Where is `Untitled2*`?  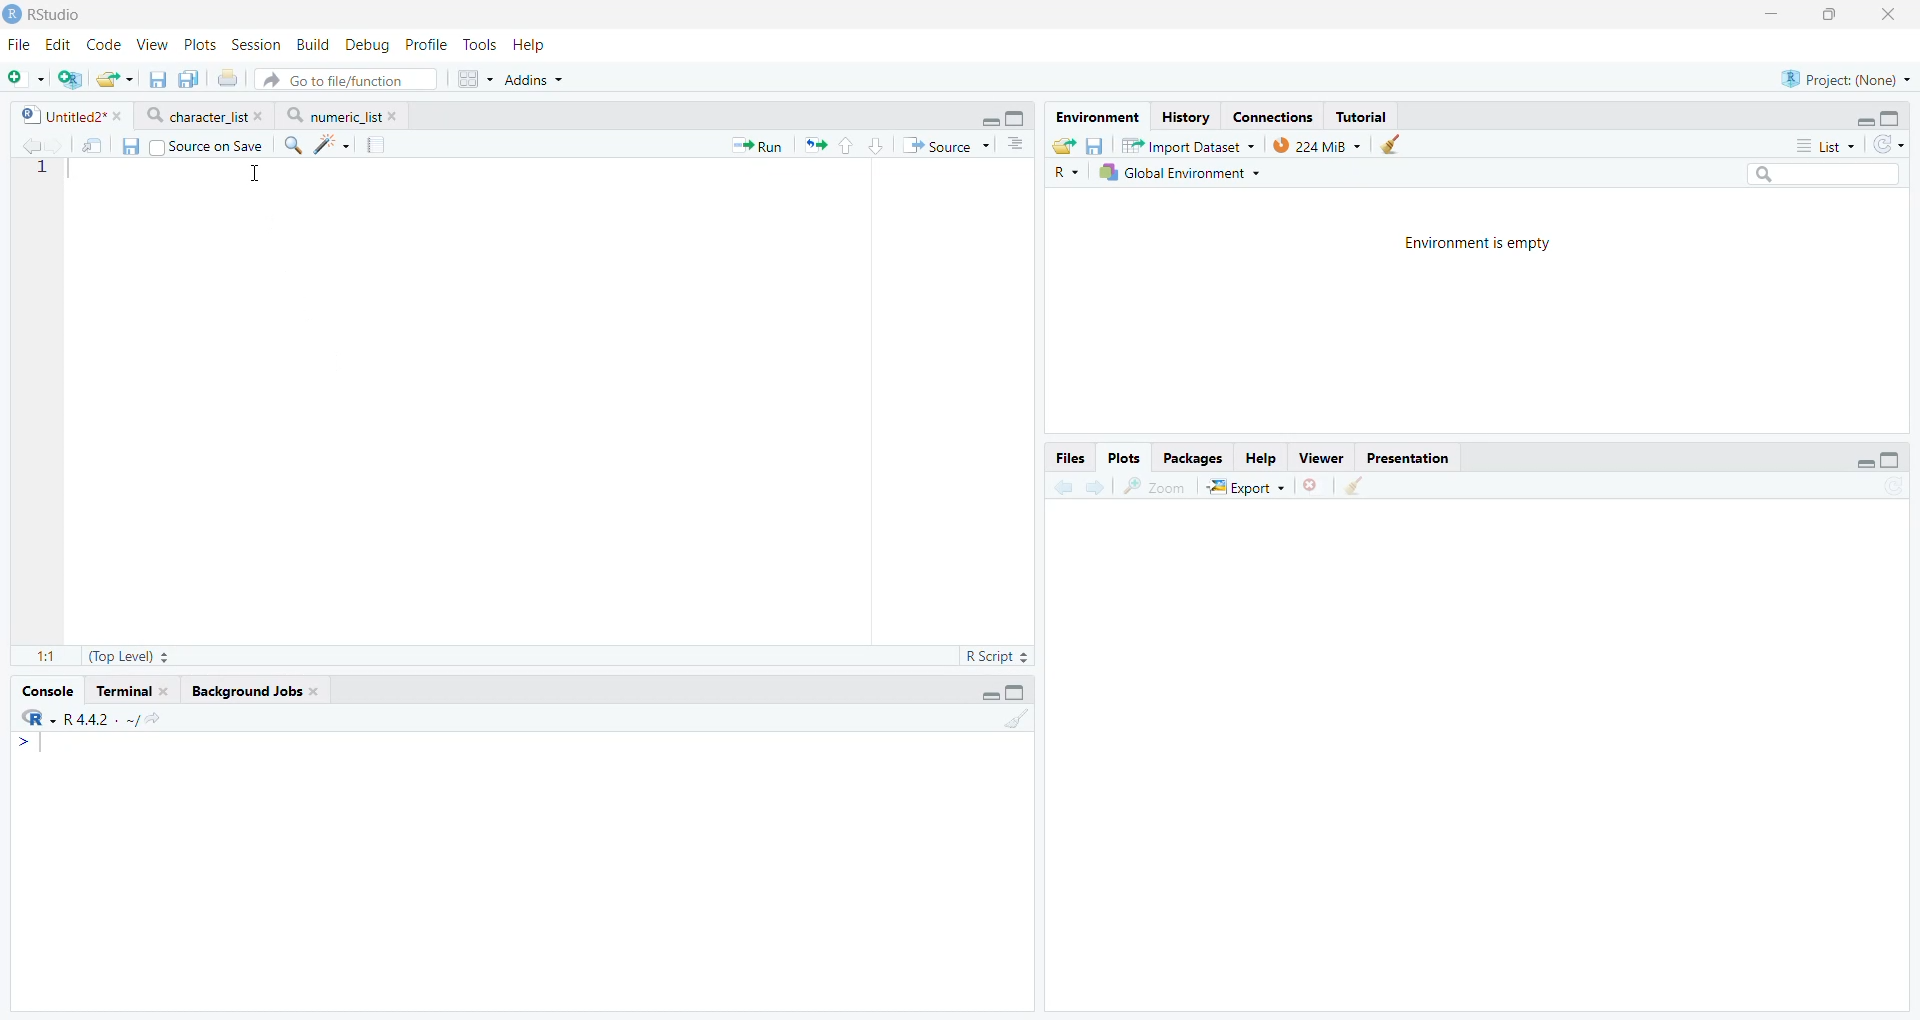
Untitled2* is located at coordinates (69, 114).